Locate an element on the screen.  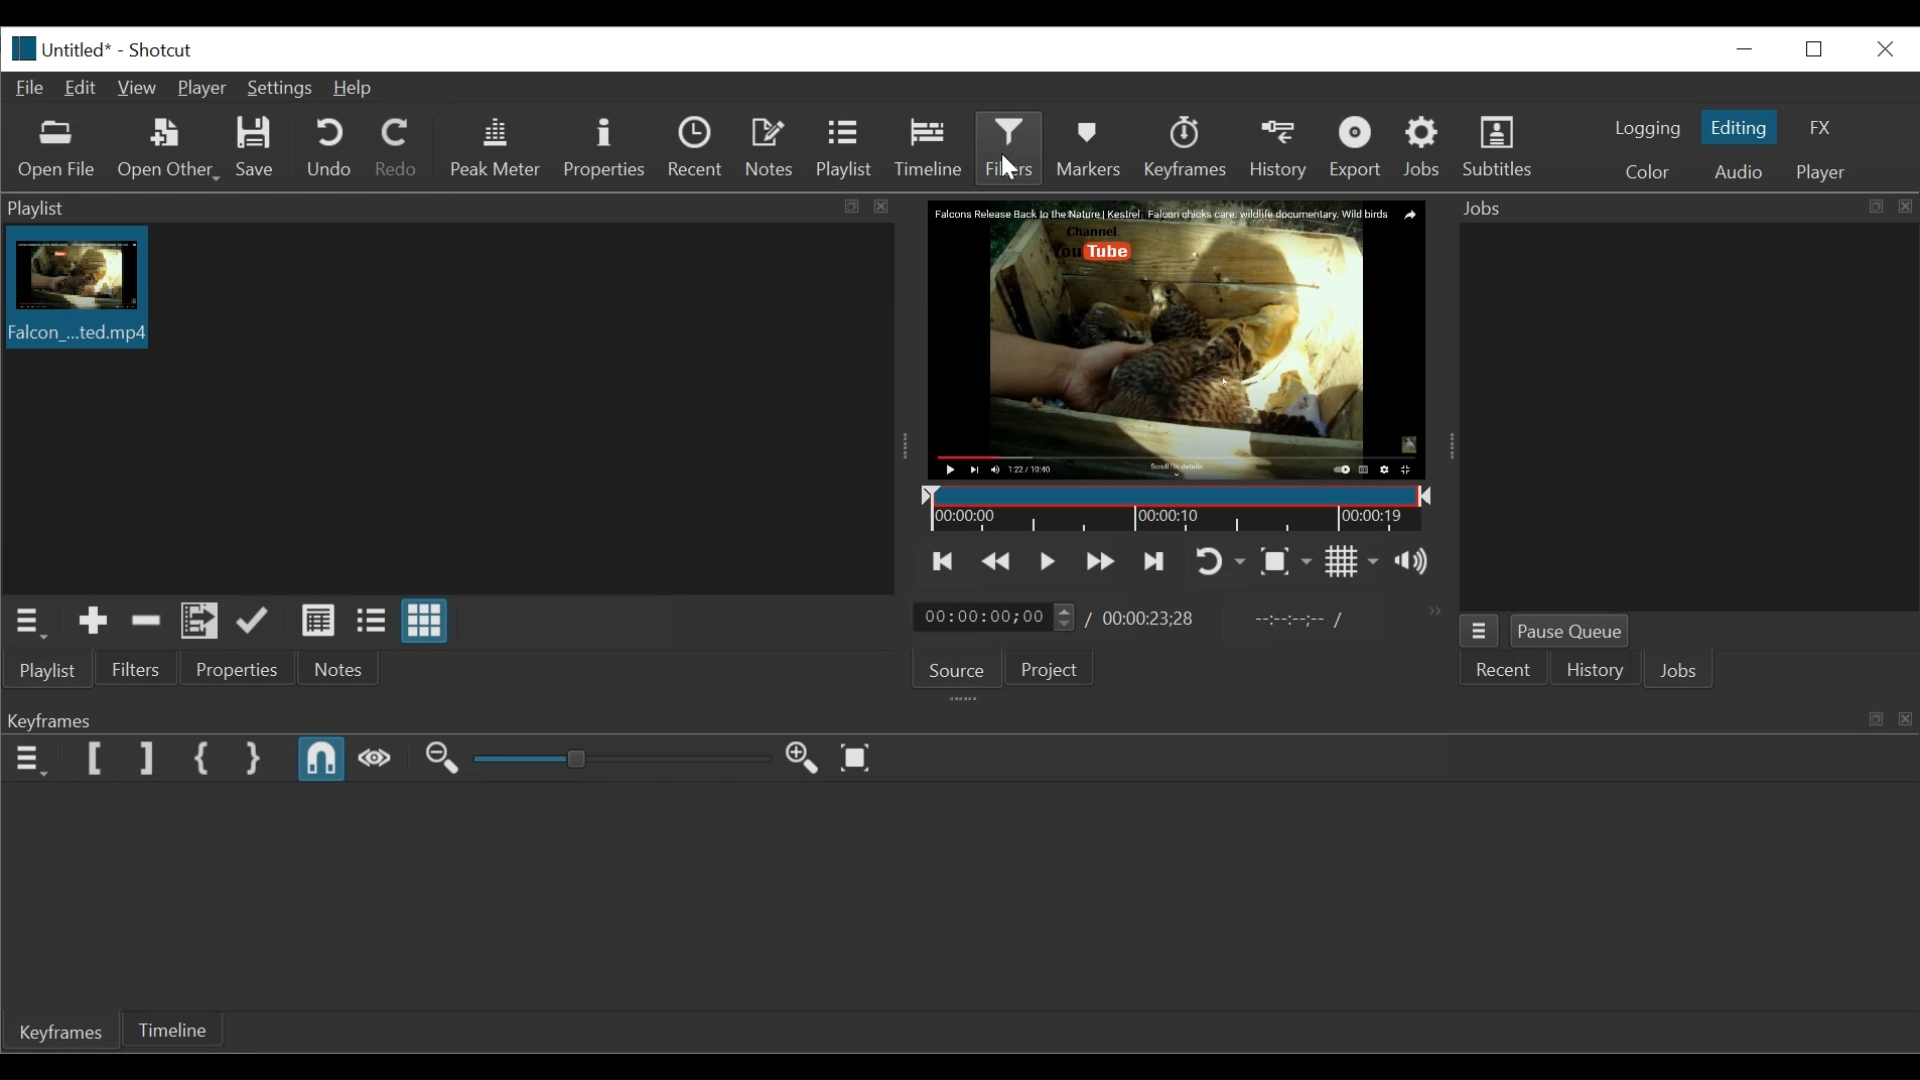
Toggle zoom is located at coordinates (1288, 562).